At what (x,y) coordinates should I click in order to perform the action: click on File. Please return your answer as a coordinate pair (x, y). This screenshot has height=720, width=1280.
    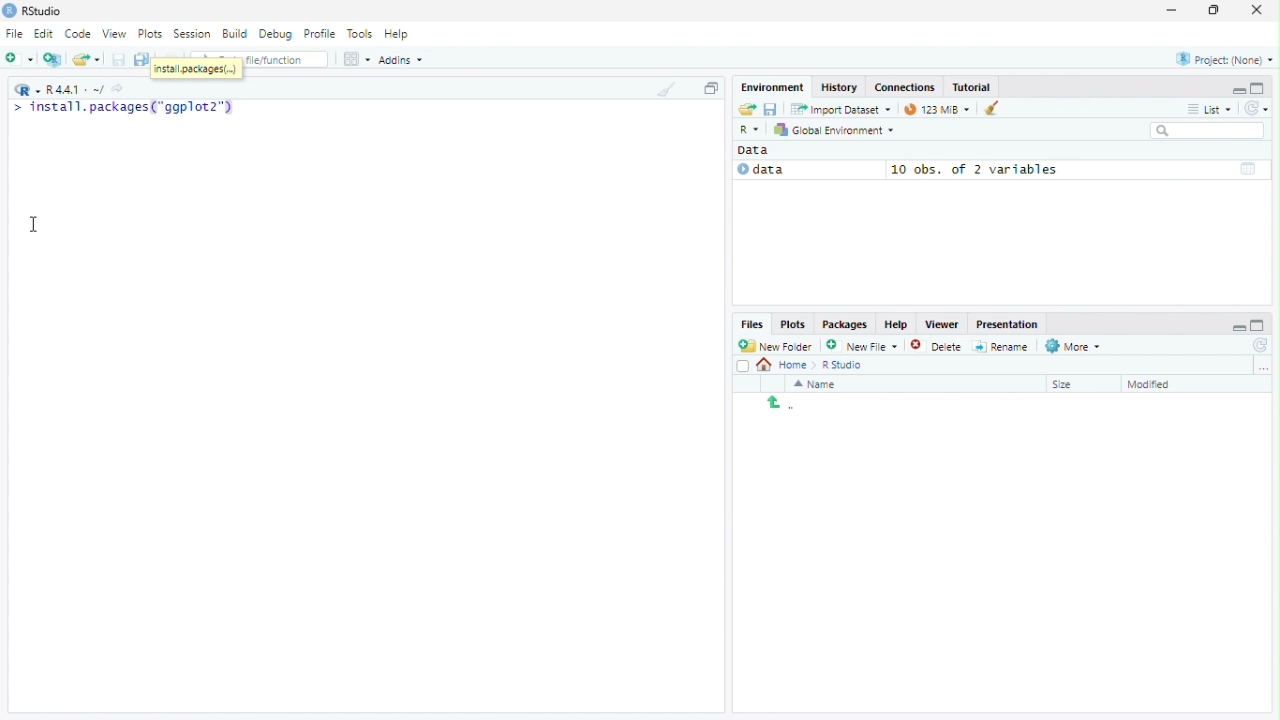
    Looking at the image, I should click on (14, 33).